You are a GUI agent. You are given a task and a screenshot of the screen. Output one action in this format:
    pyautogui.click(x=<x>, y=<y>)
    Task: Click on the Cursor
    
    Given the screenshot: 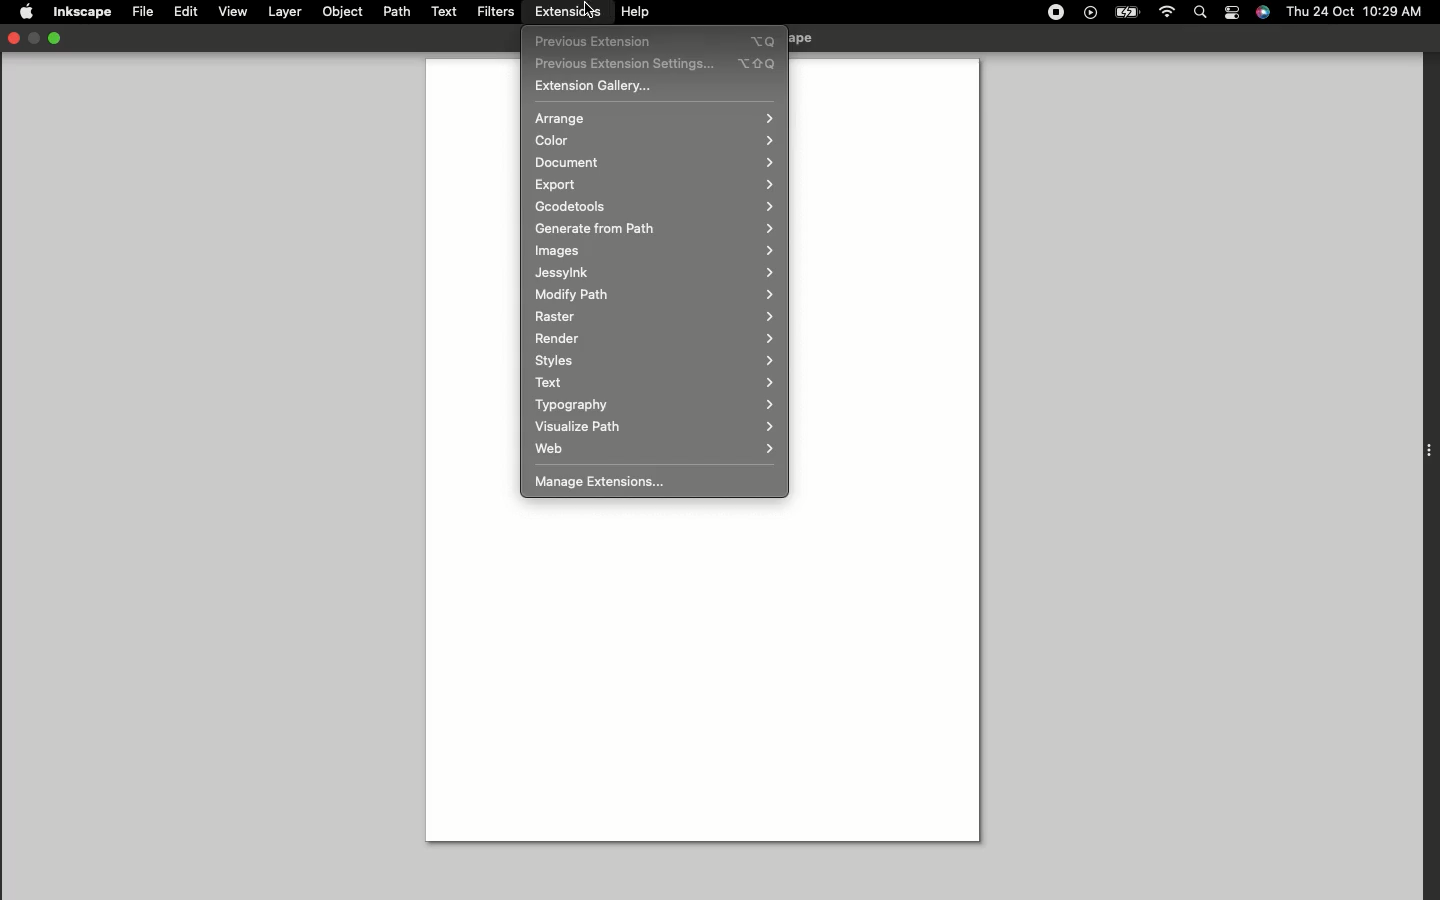 What is the action you would take?
    pyautogui.click(x=588, y=10)
    